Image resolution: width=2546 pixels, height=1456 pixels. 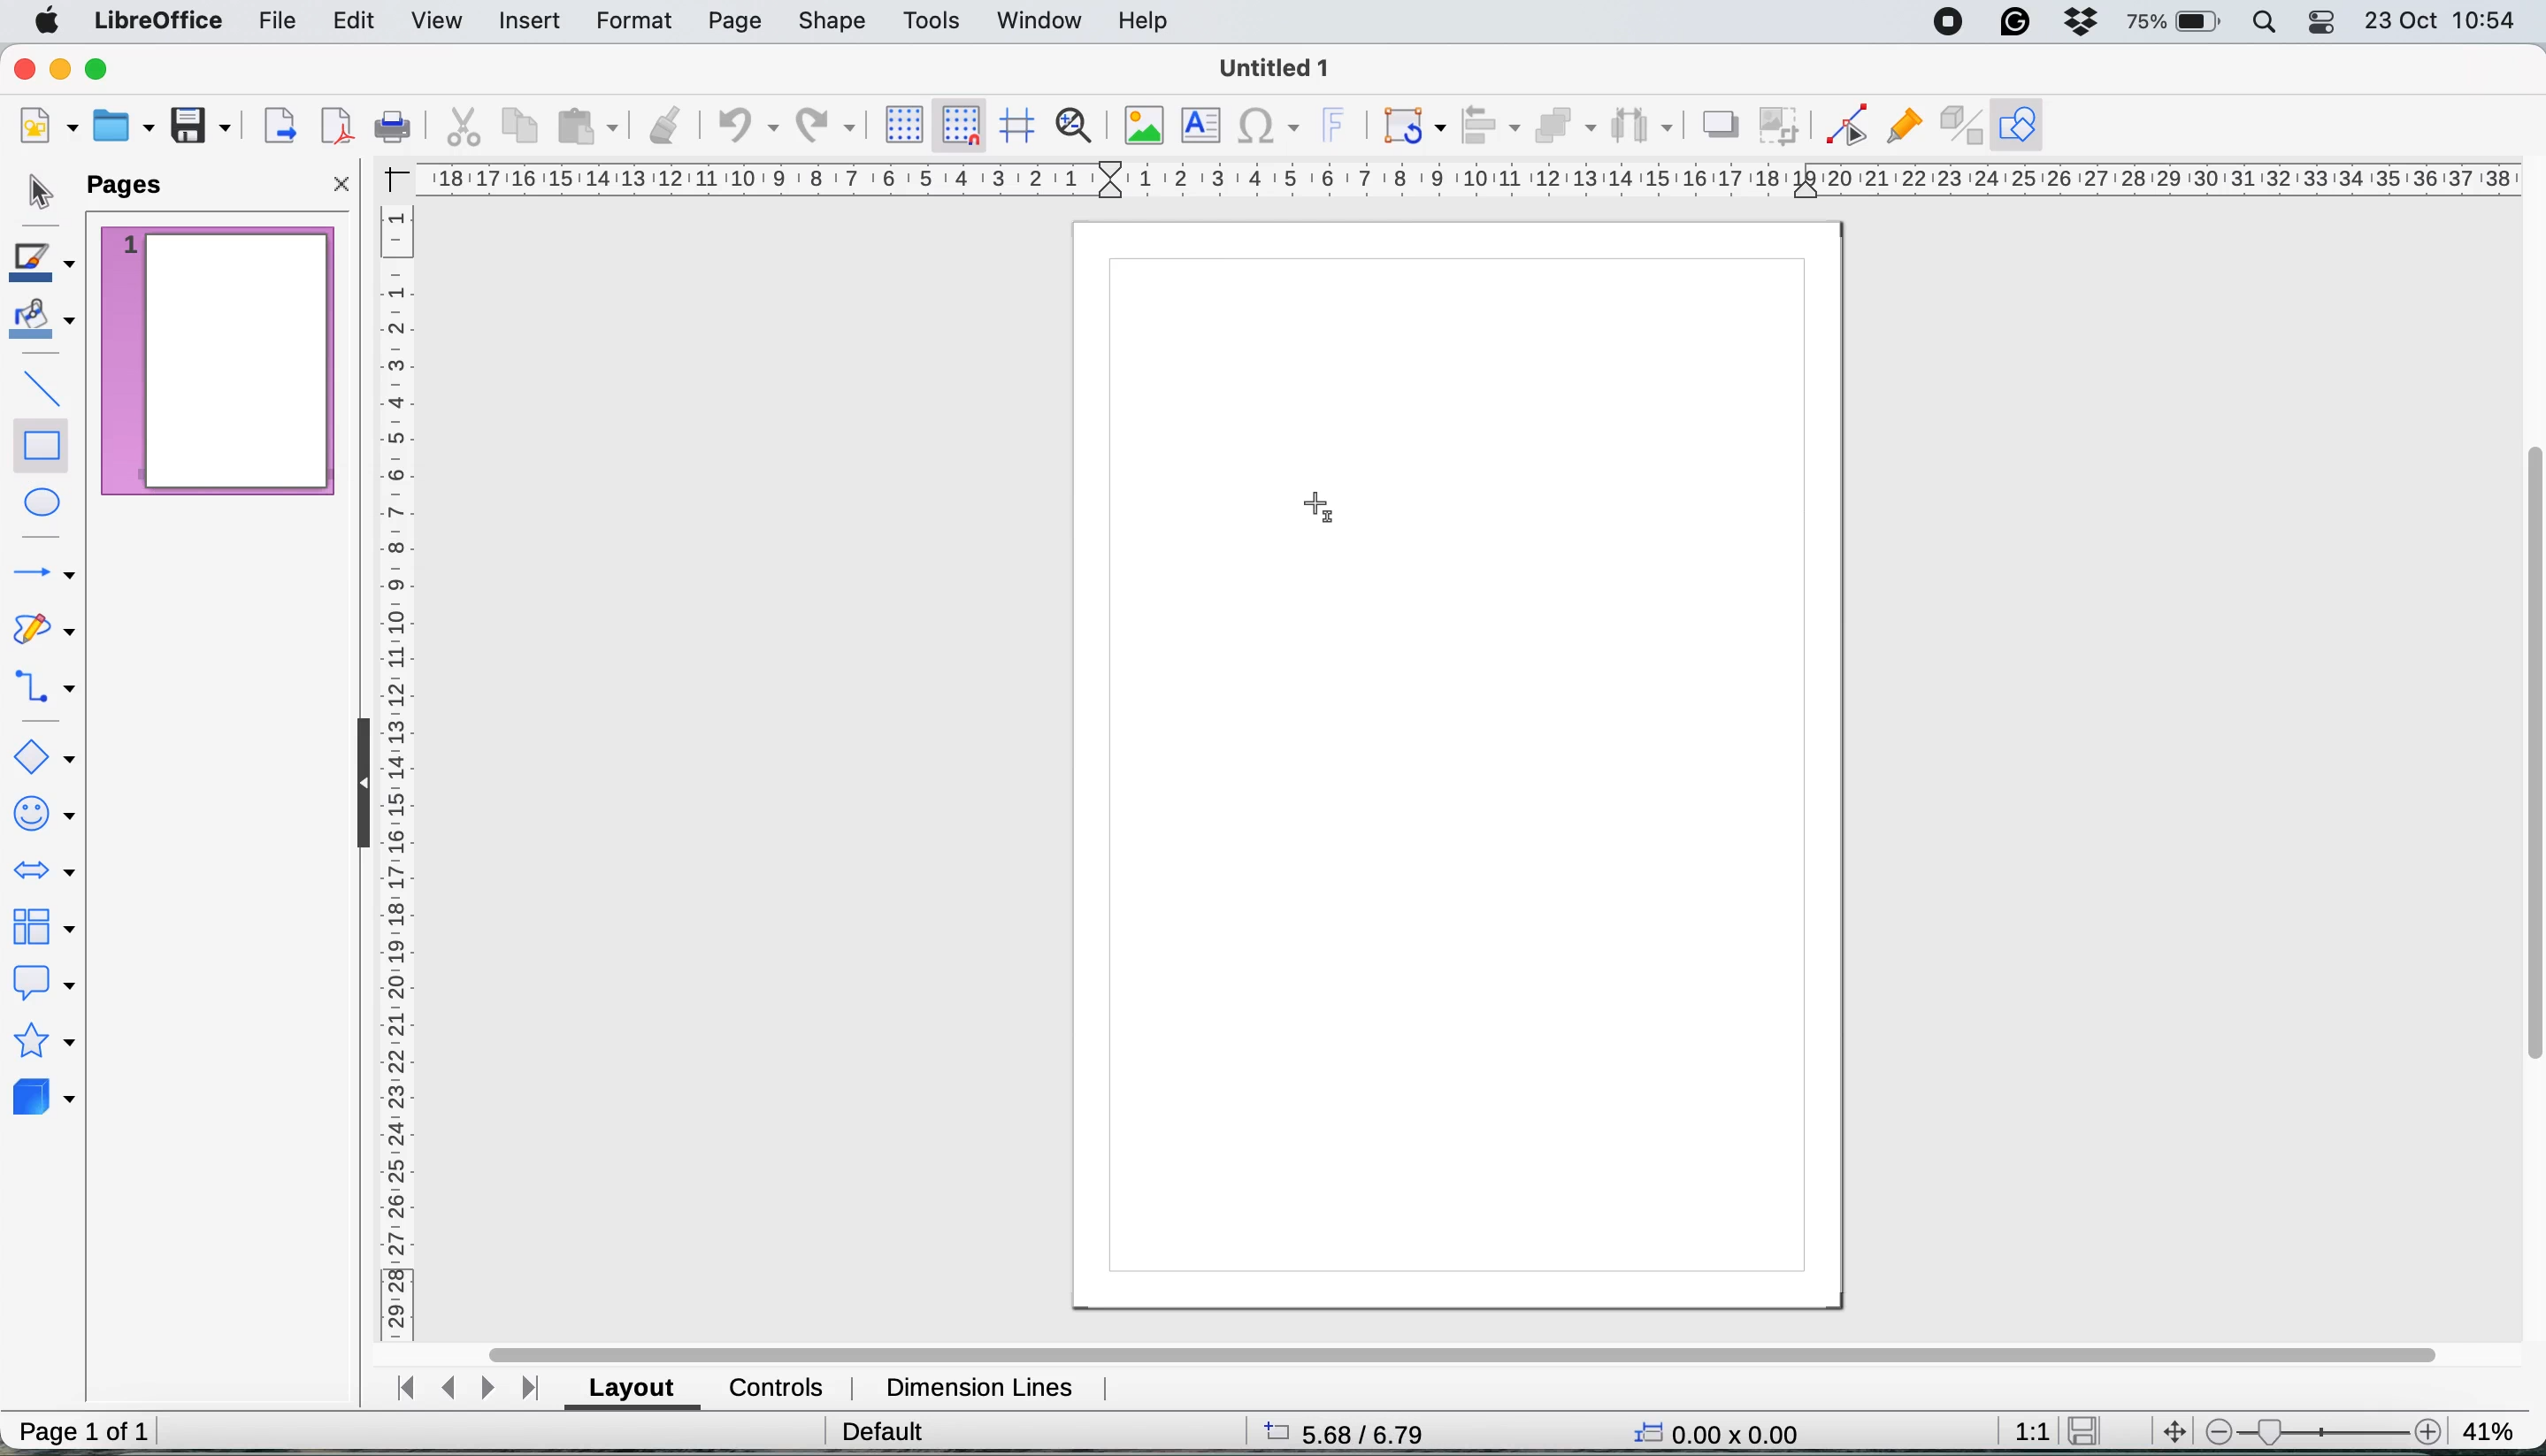 I want to click on connectors, so click(x=45, y=690).